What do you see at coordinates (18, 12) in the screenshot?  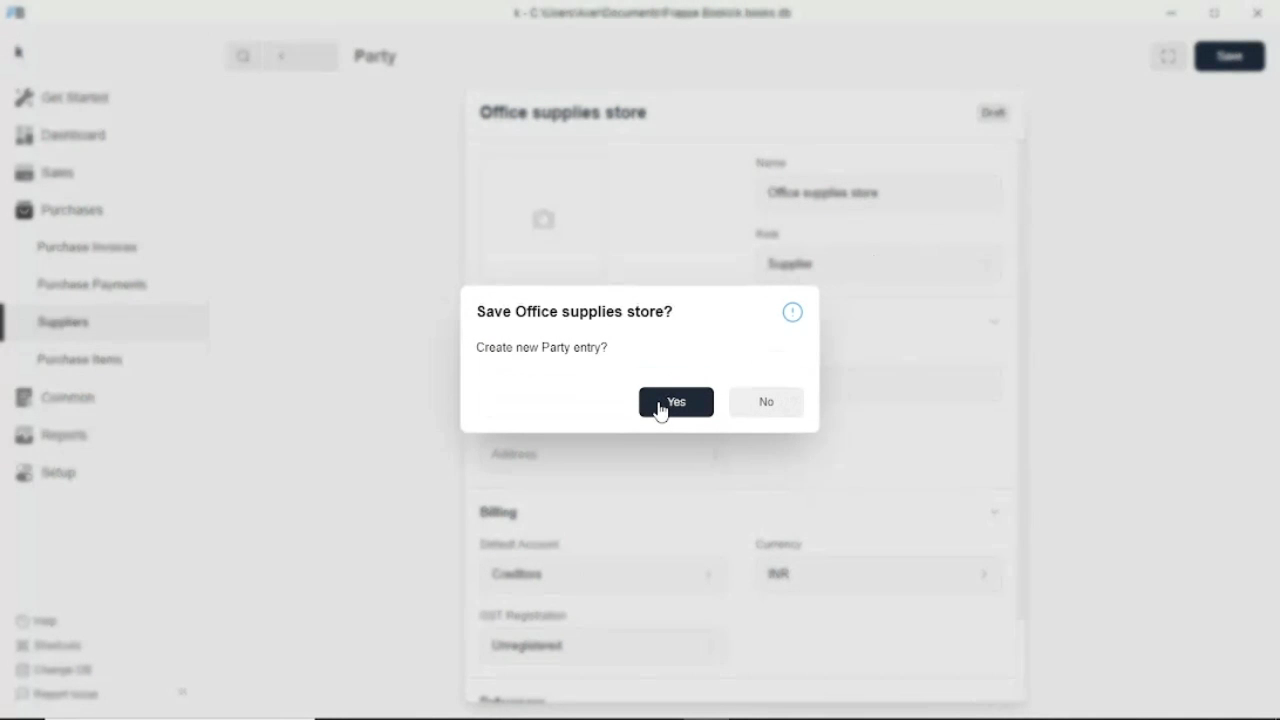 I see `FB` at bounding box center [18, 12].